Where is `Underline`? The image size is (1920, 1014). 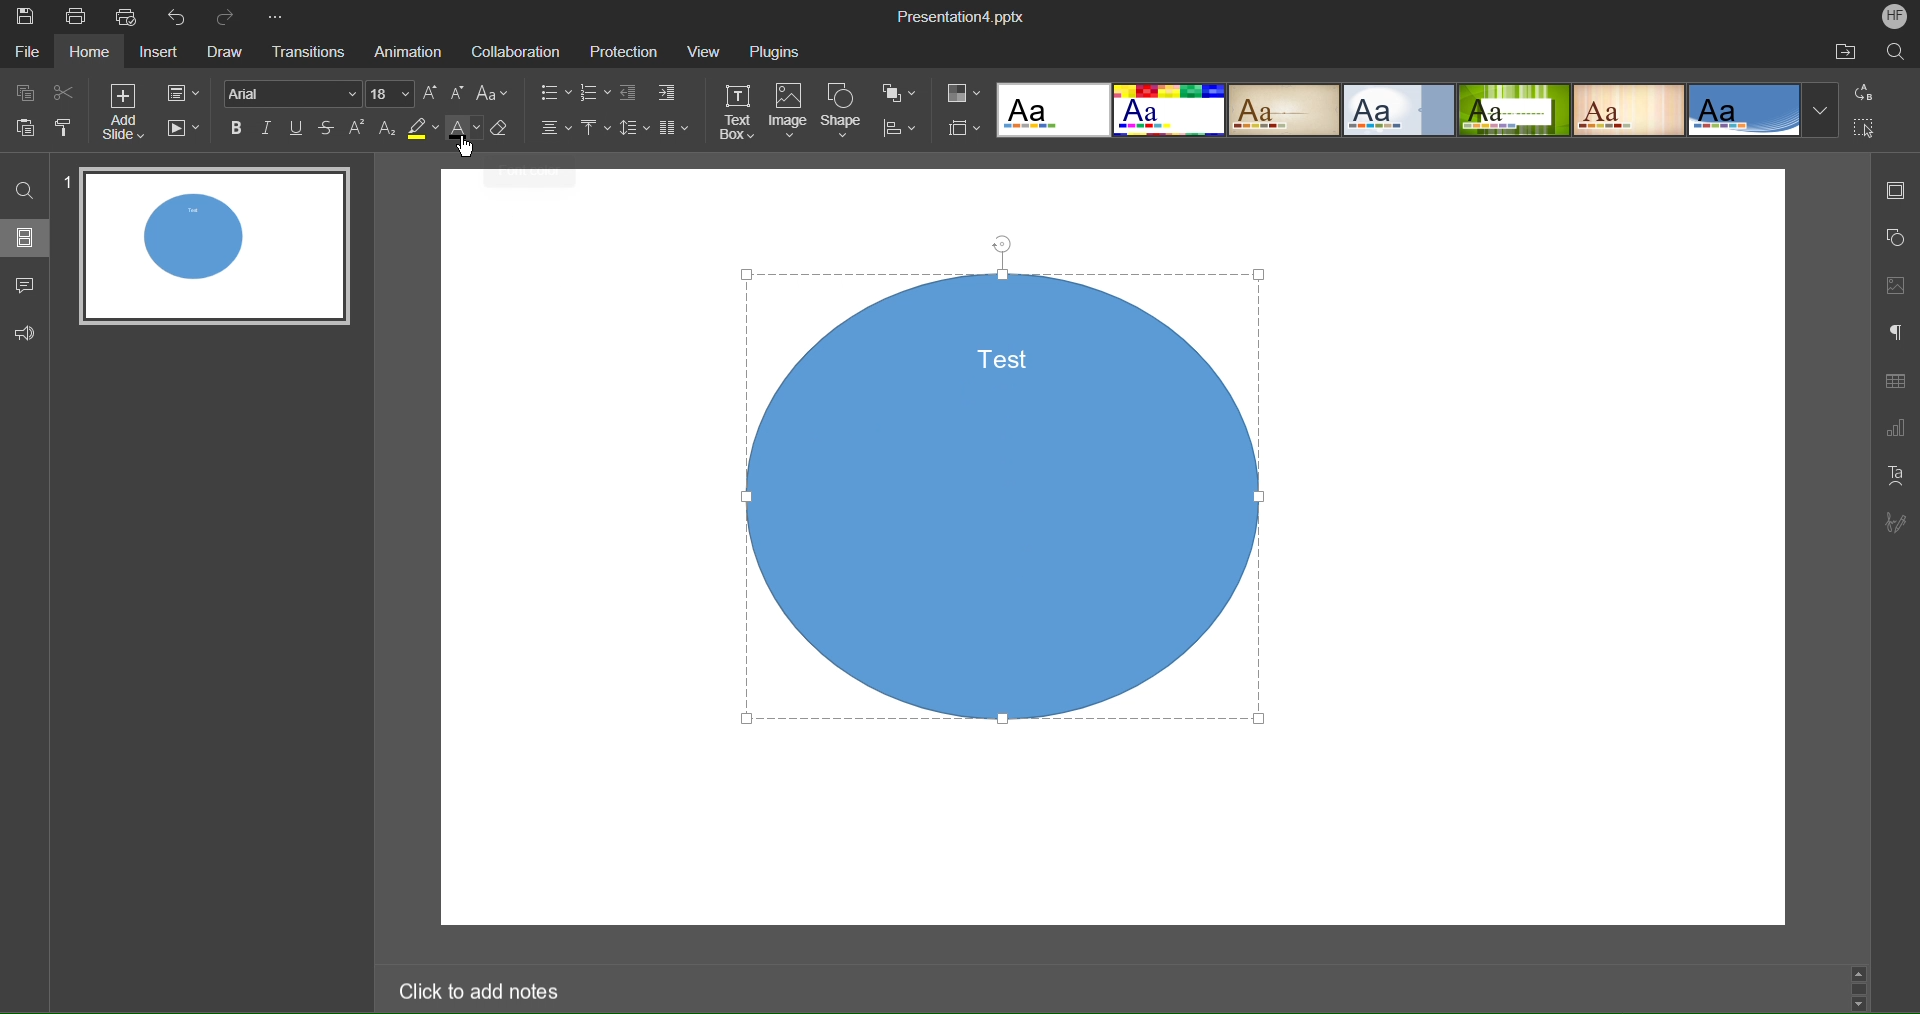
Underline is located at coordinates (300, 131).